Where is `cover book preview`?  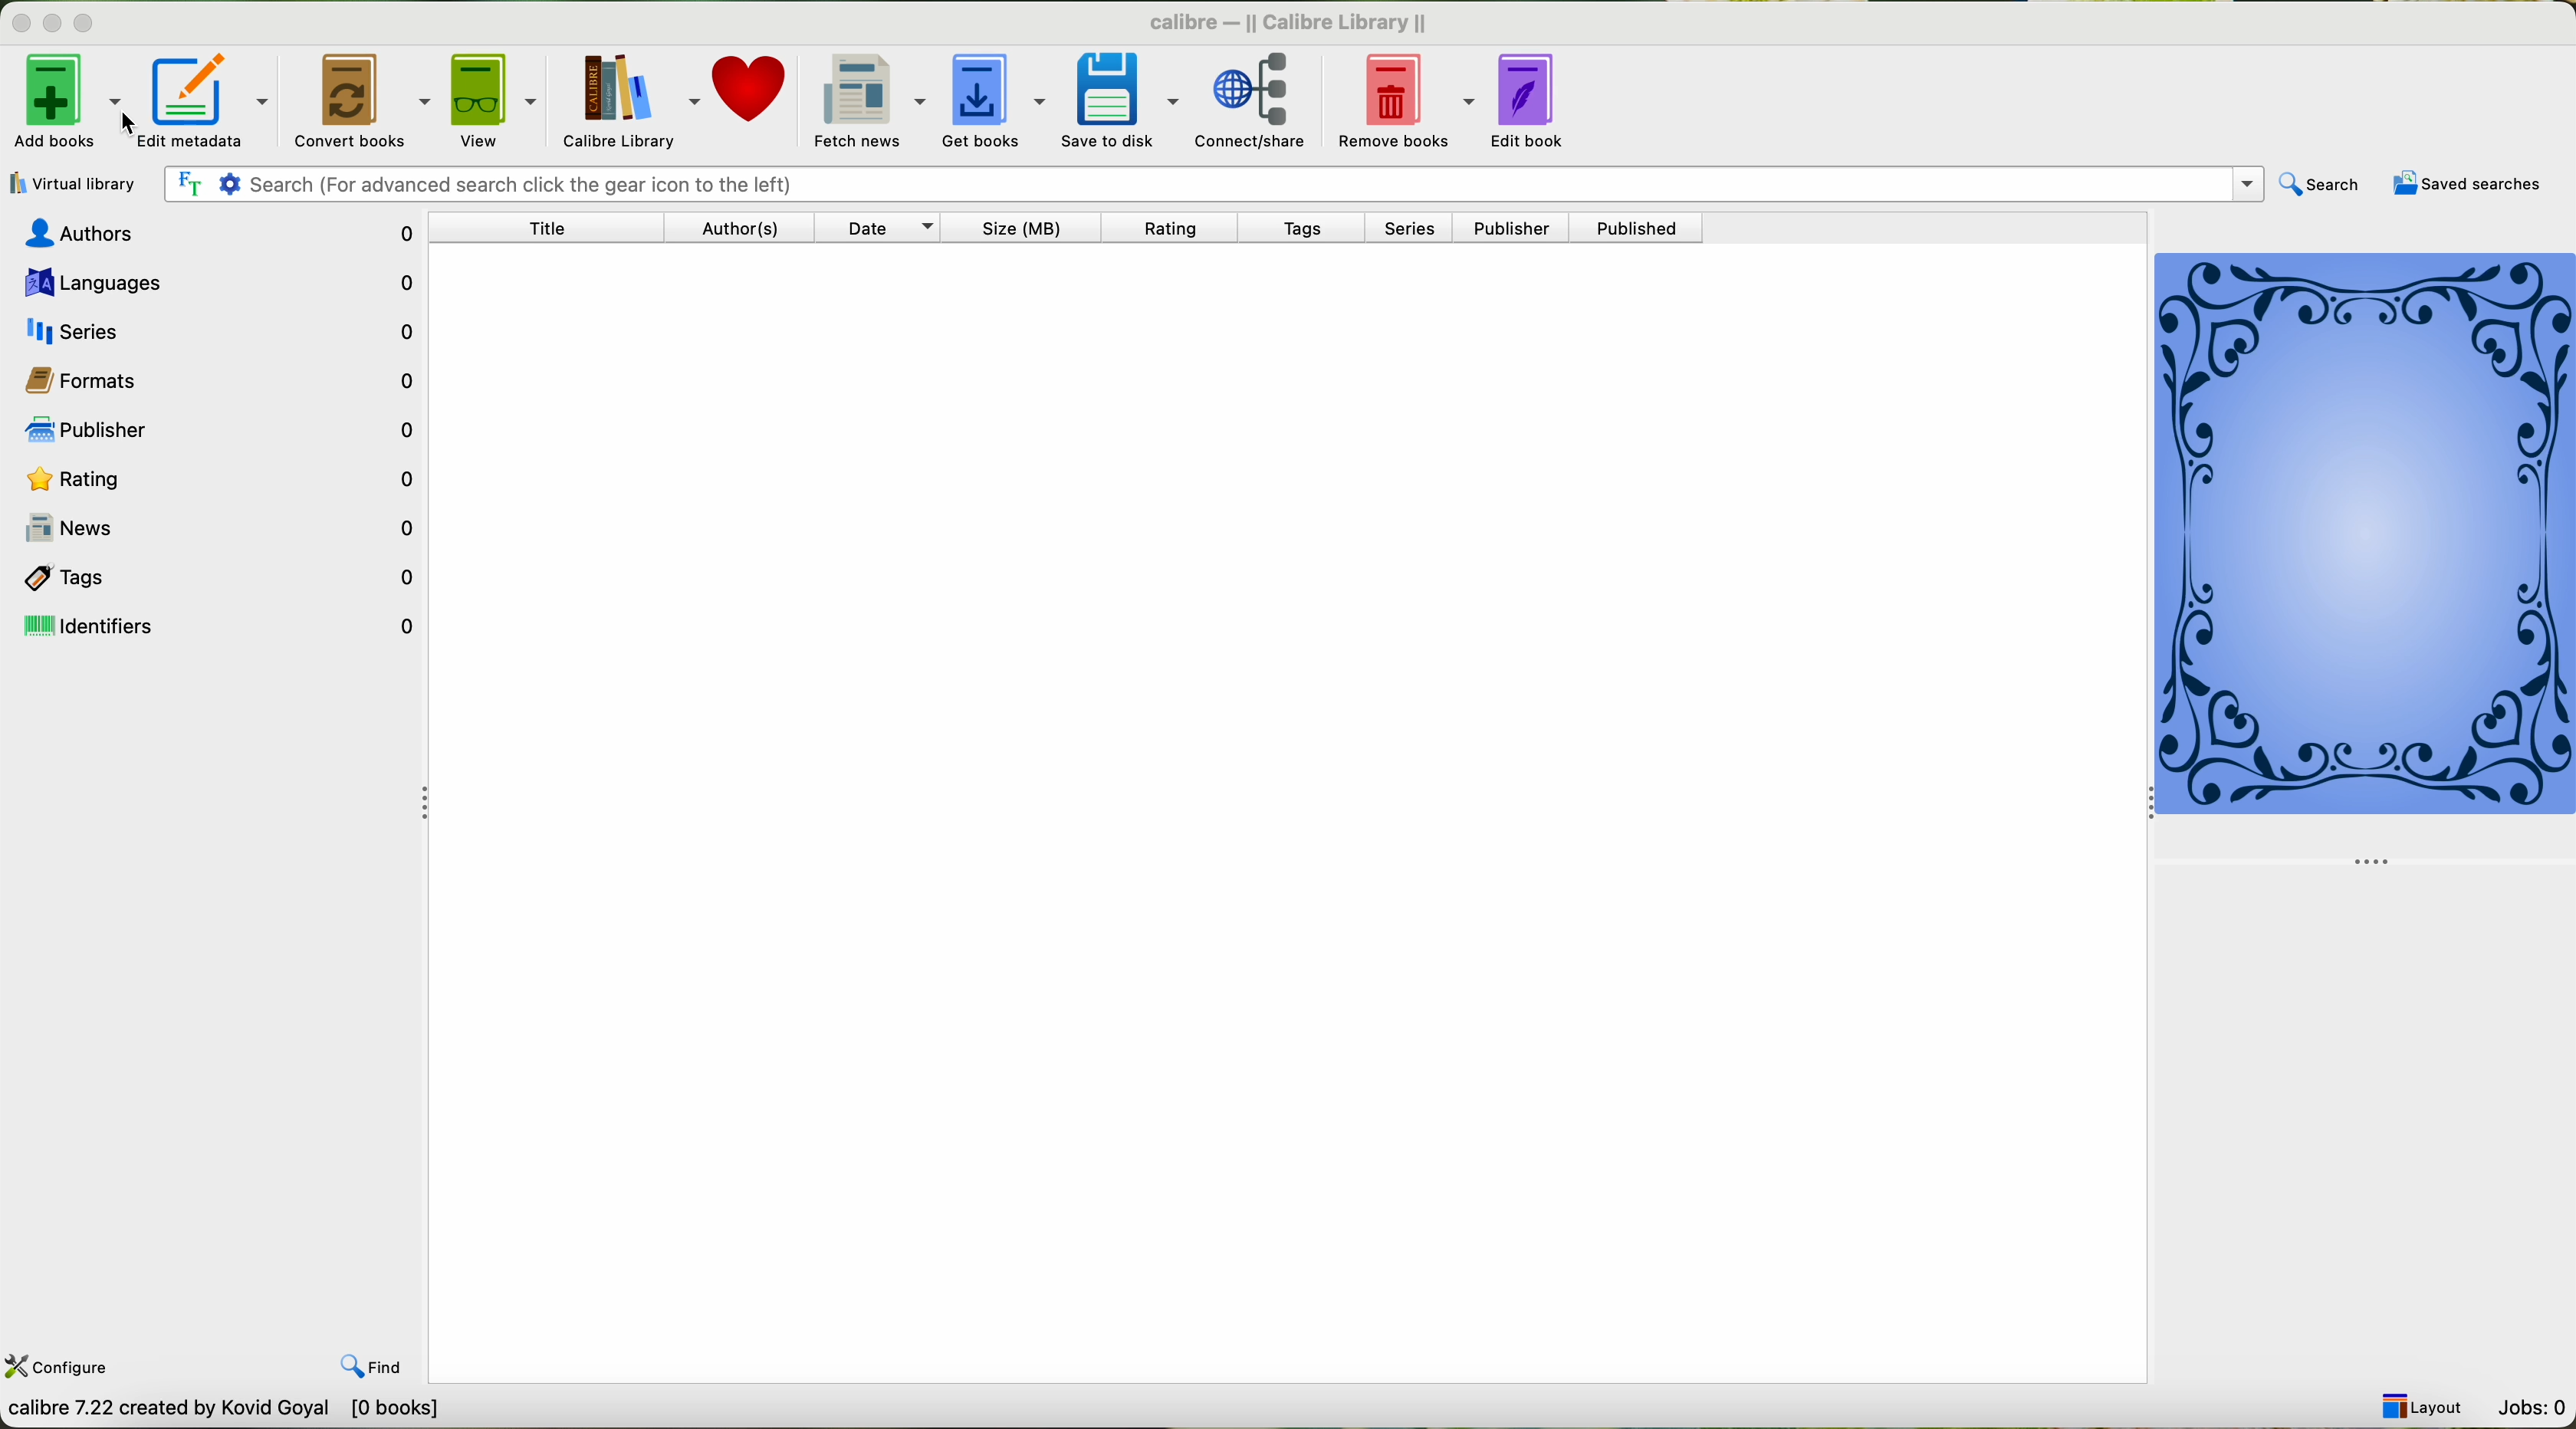
cover book preview is located at coordinates (2367, 556).